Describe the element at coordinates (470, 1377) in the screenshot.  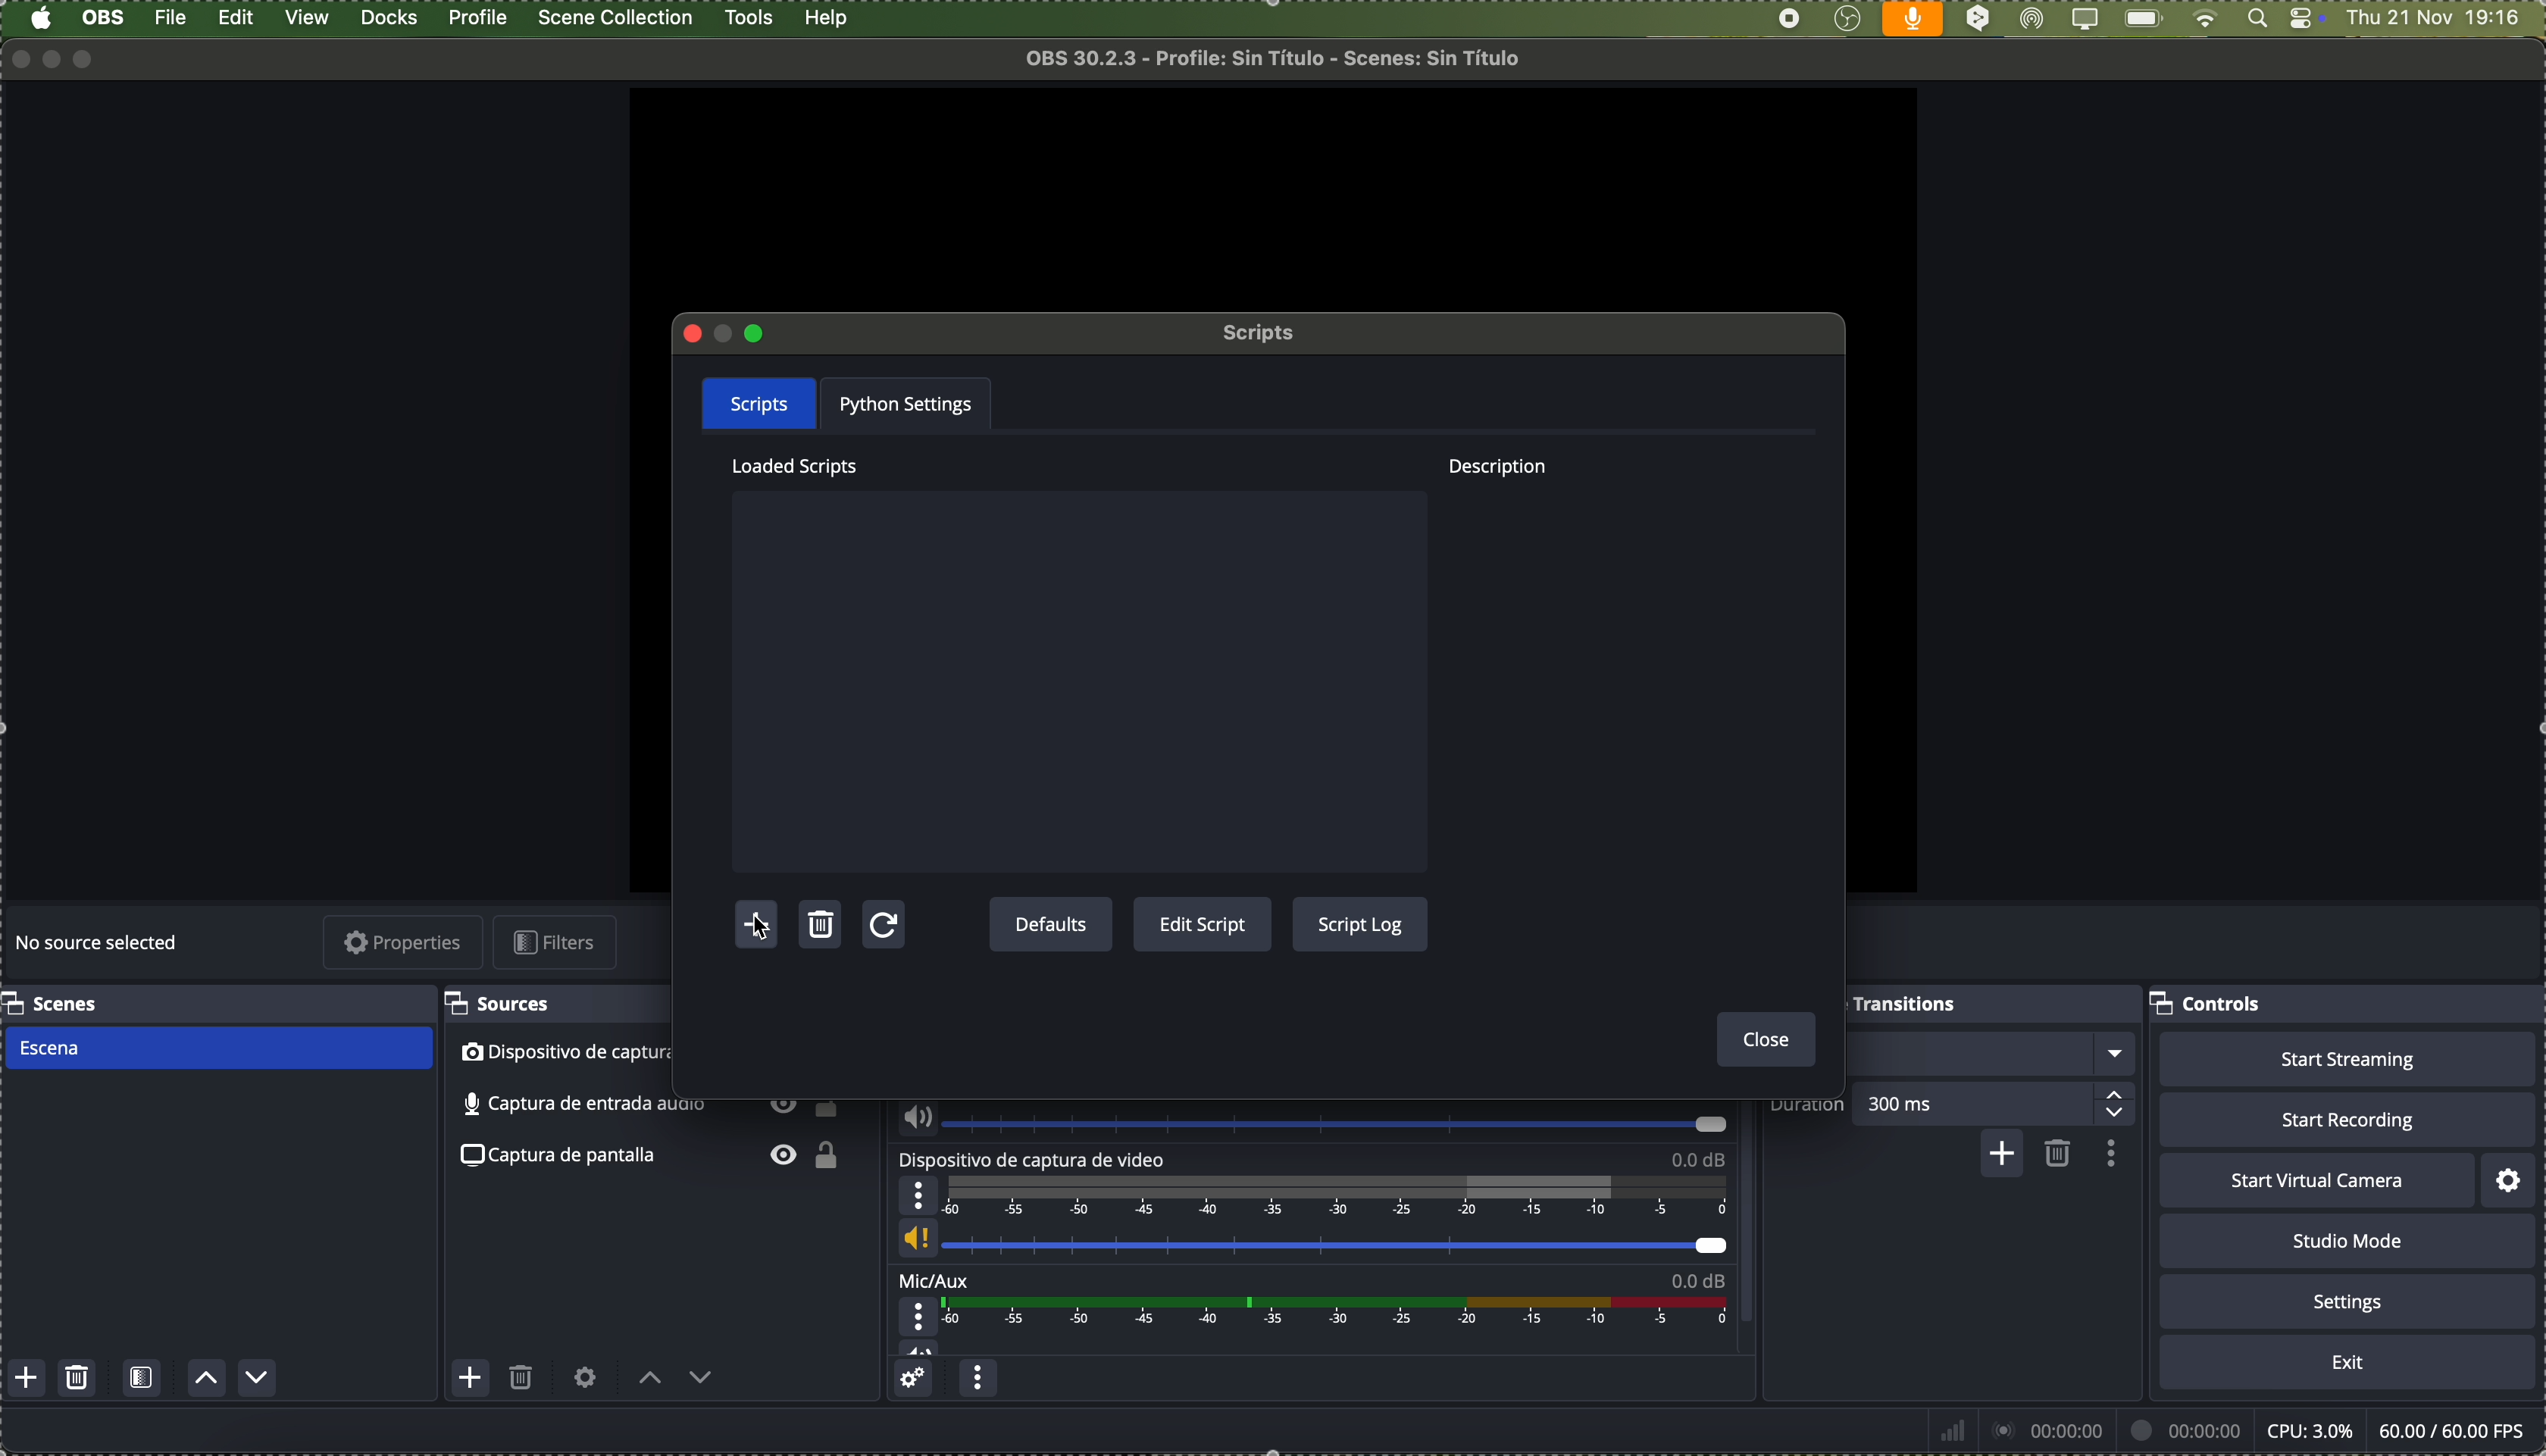
I see `add source` at that location.